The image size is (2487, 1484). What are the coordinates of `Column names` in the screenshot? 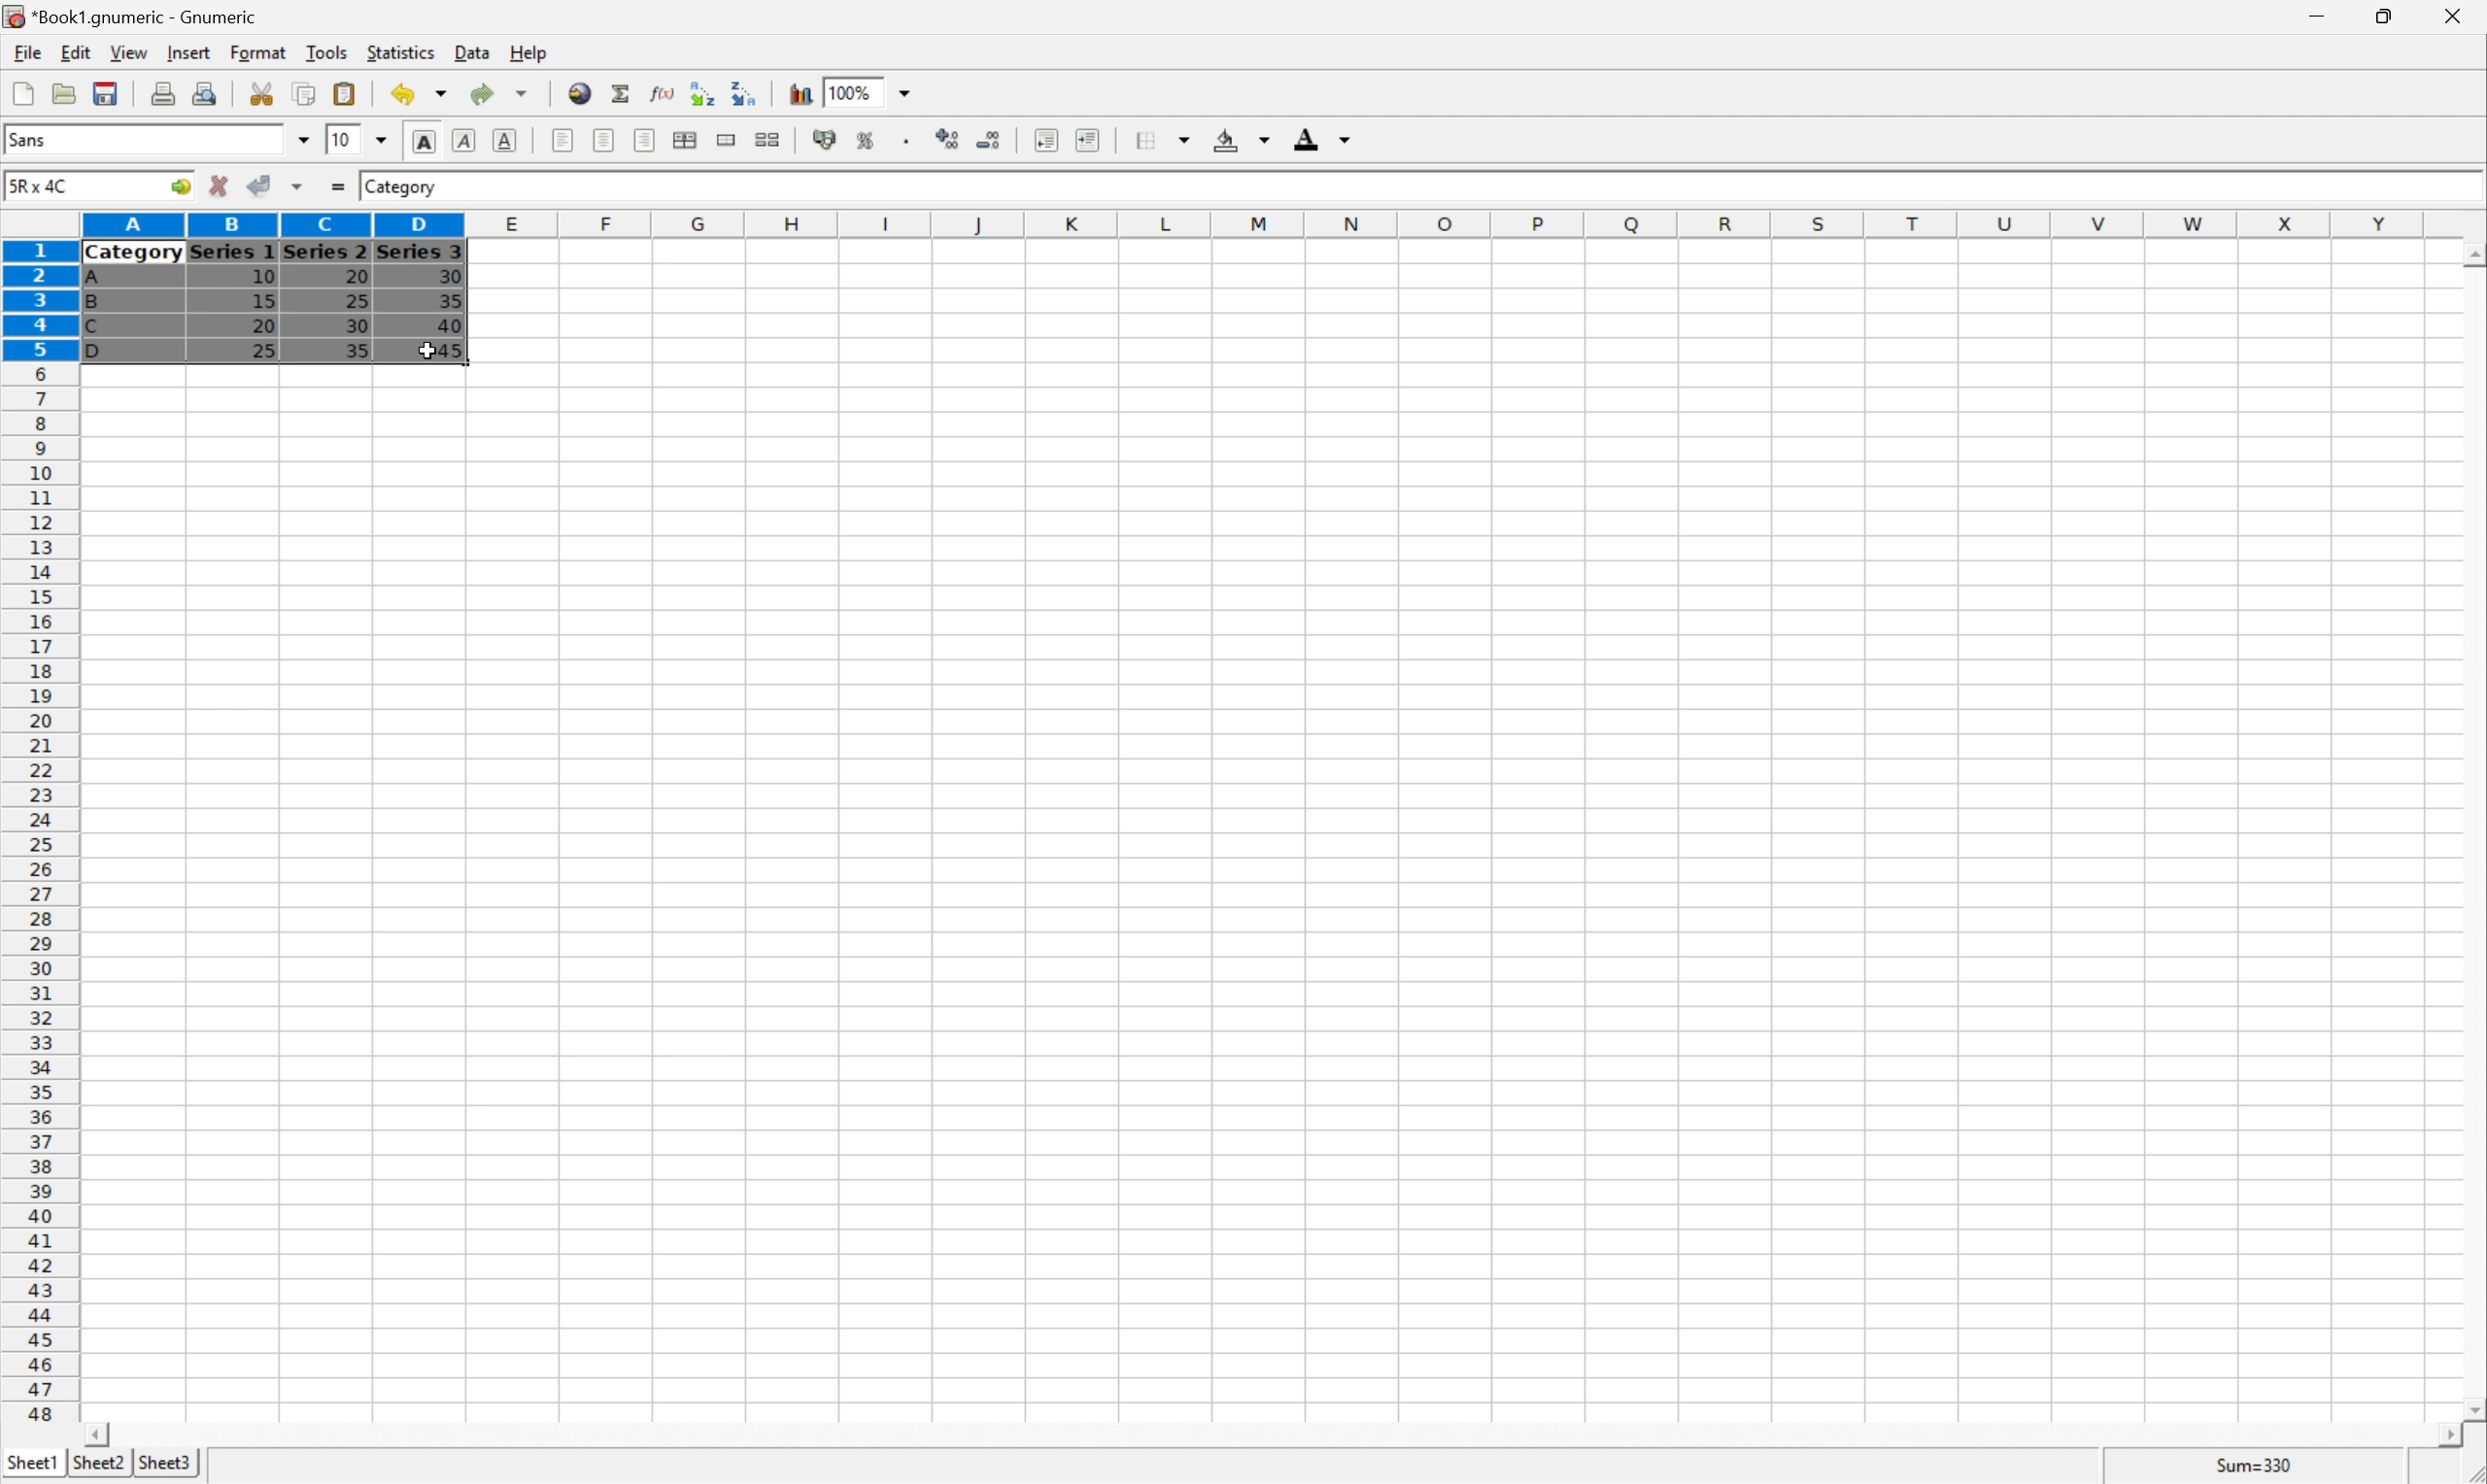 It's located at (1259, 227).